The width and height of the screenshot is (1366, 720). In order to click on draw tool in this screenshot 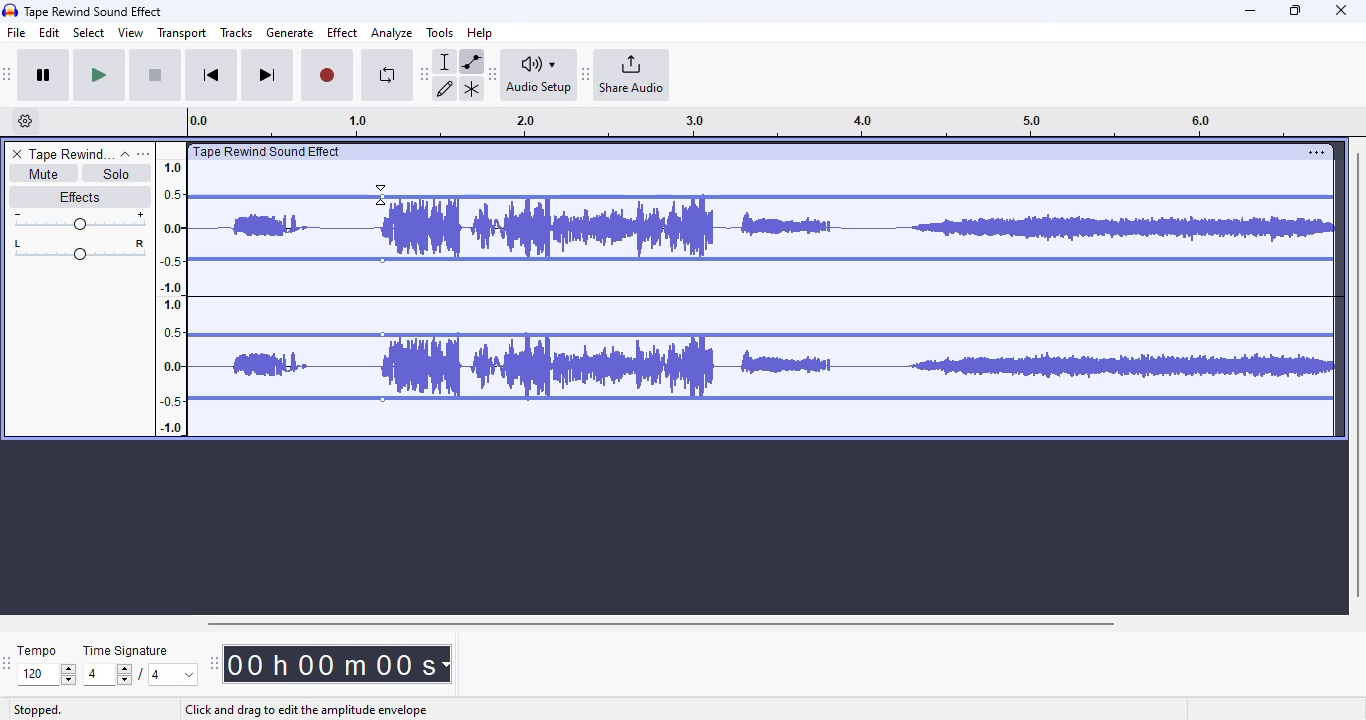, I will do `click(446, 88)`.